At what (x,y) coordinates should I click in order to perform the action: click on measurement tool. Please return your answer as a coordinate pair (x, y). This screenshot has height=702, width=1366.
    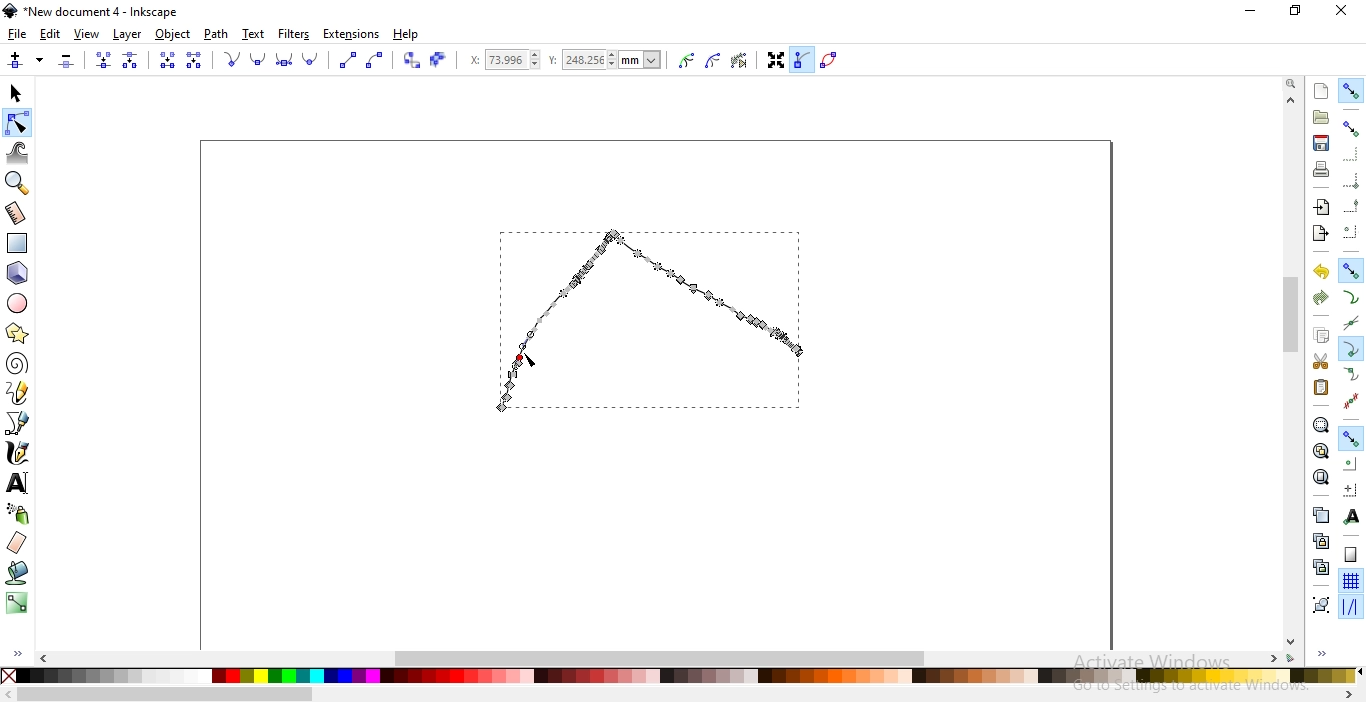
    Looking at the image, I should click on (16, 215).